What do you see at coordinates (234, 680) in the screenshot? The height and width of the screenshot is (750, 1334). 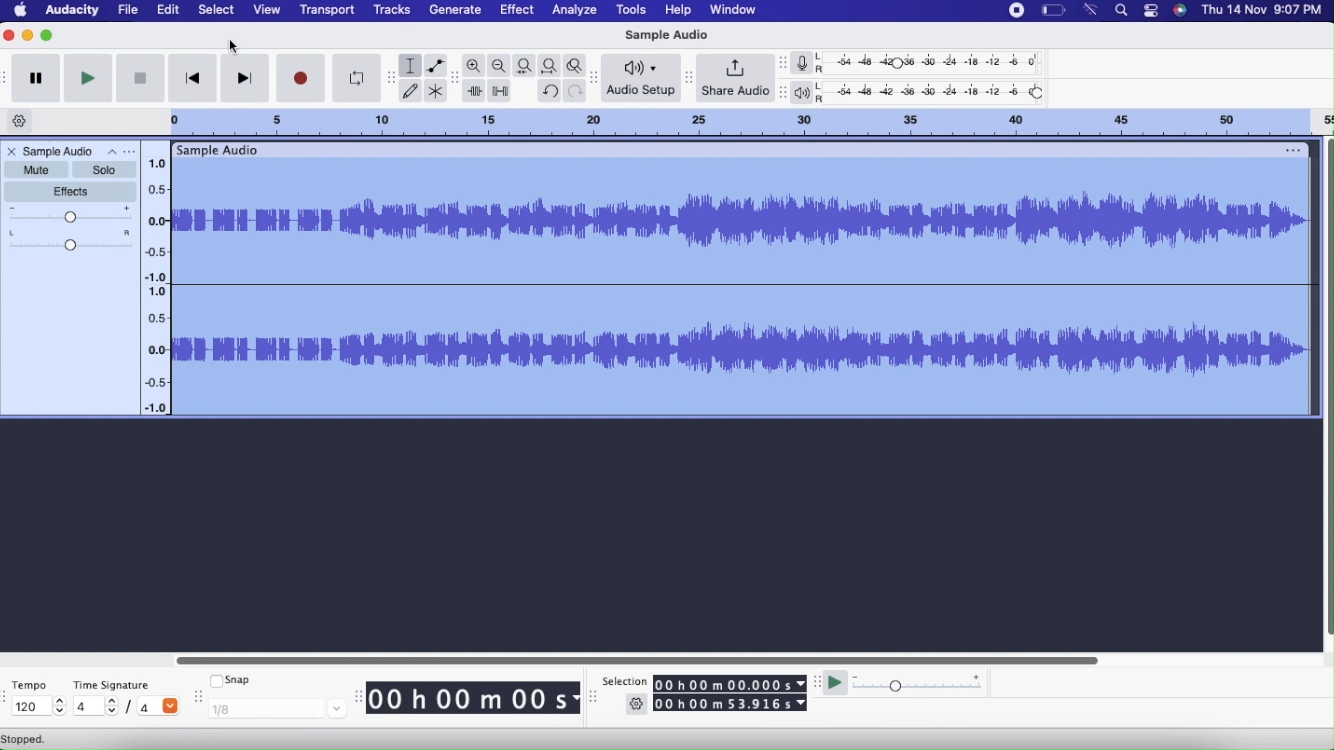 I see `Snap` at bounding box center [234, 680].